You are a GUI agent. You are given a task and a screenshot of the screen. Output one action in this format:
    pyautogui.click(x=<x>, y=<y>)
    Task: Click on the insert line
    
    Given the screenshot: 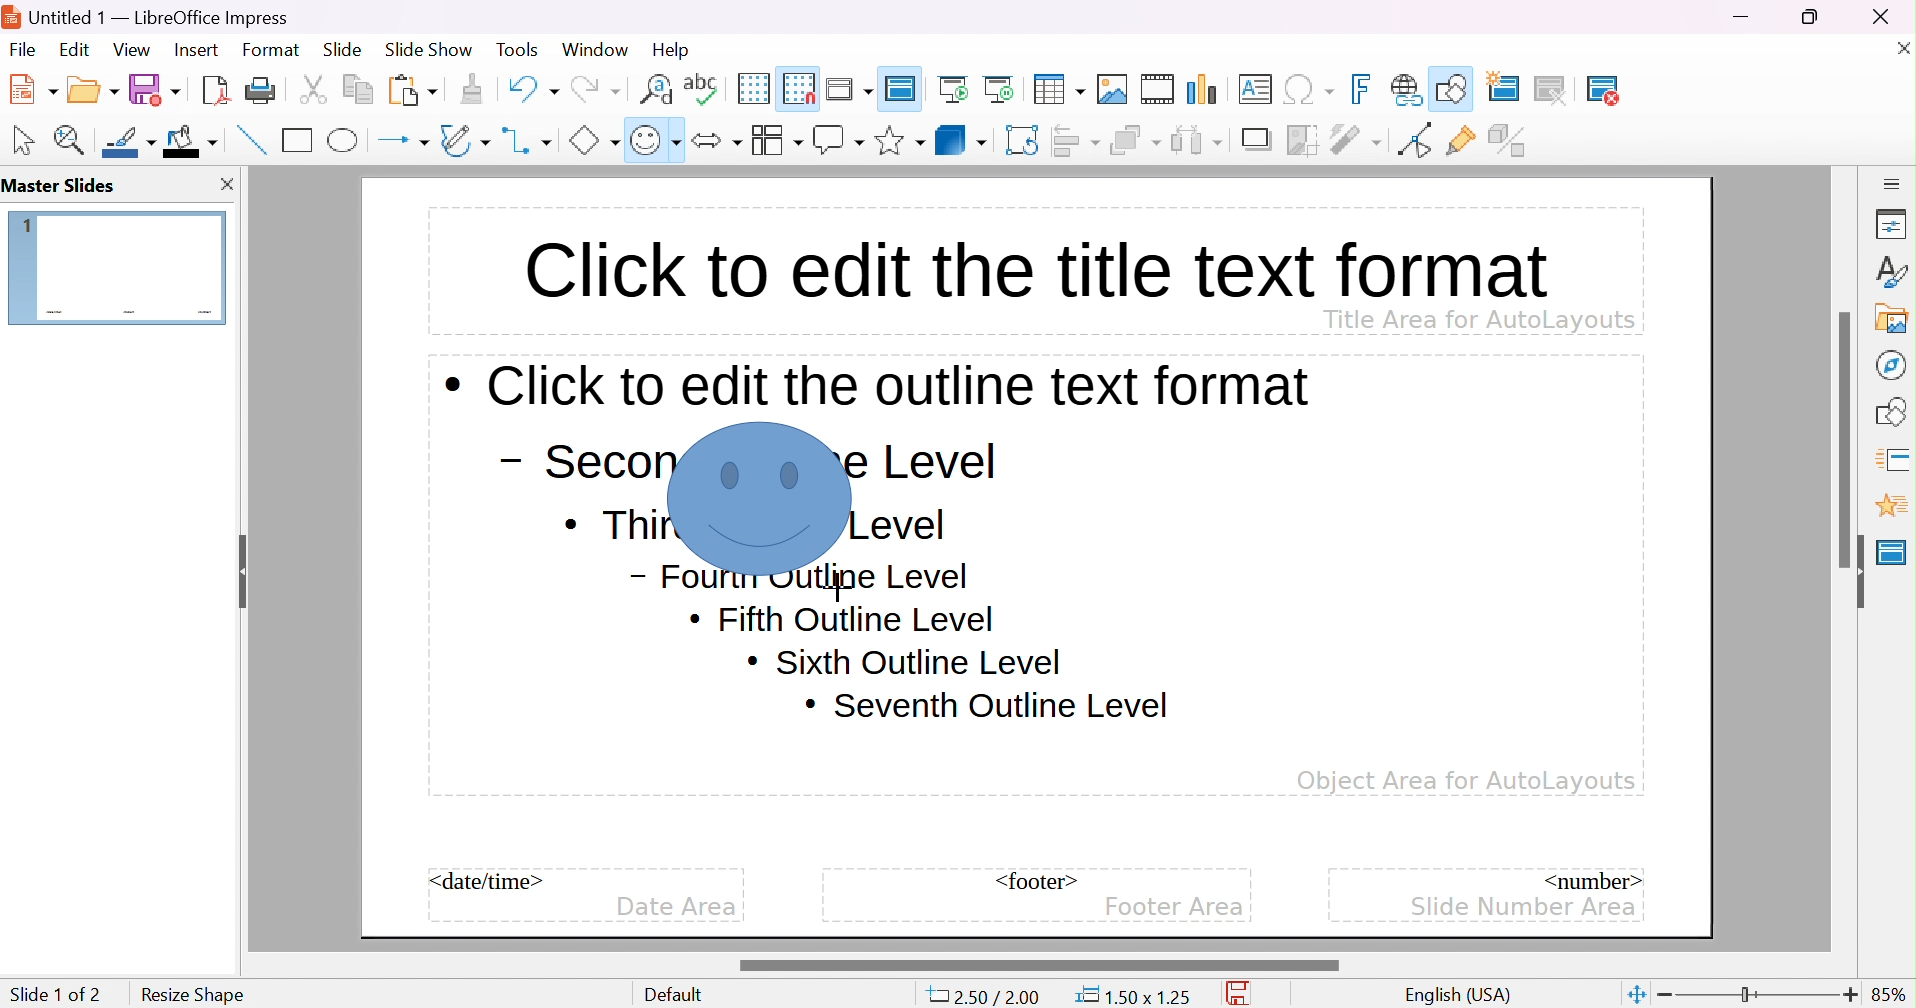 What is the action you would take?
    pyautogui.click(x=249, y=139)
    